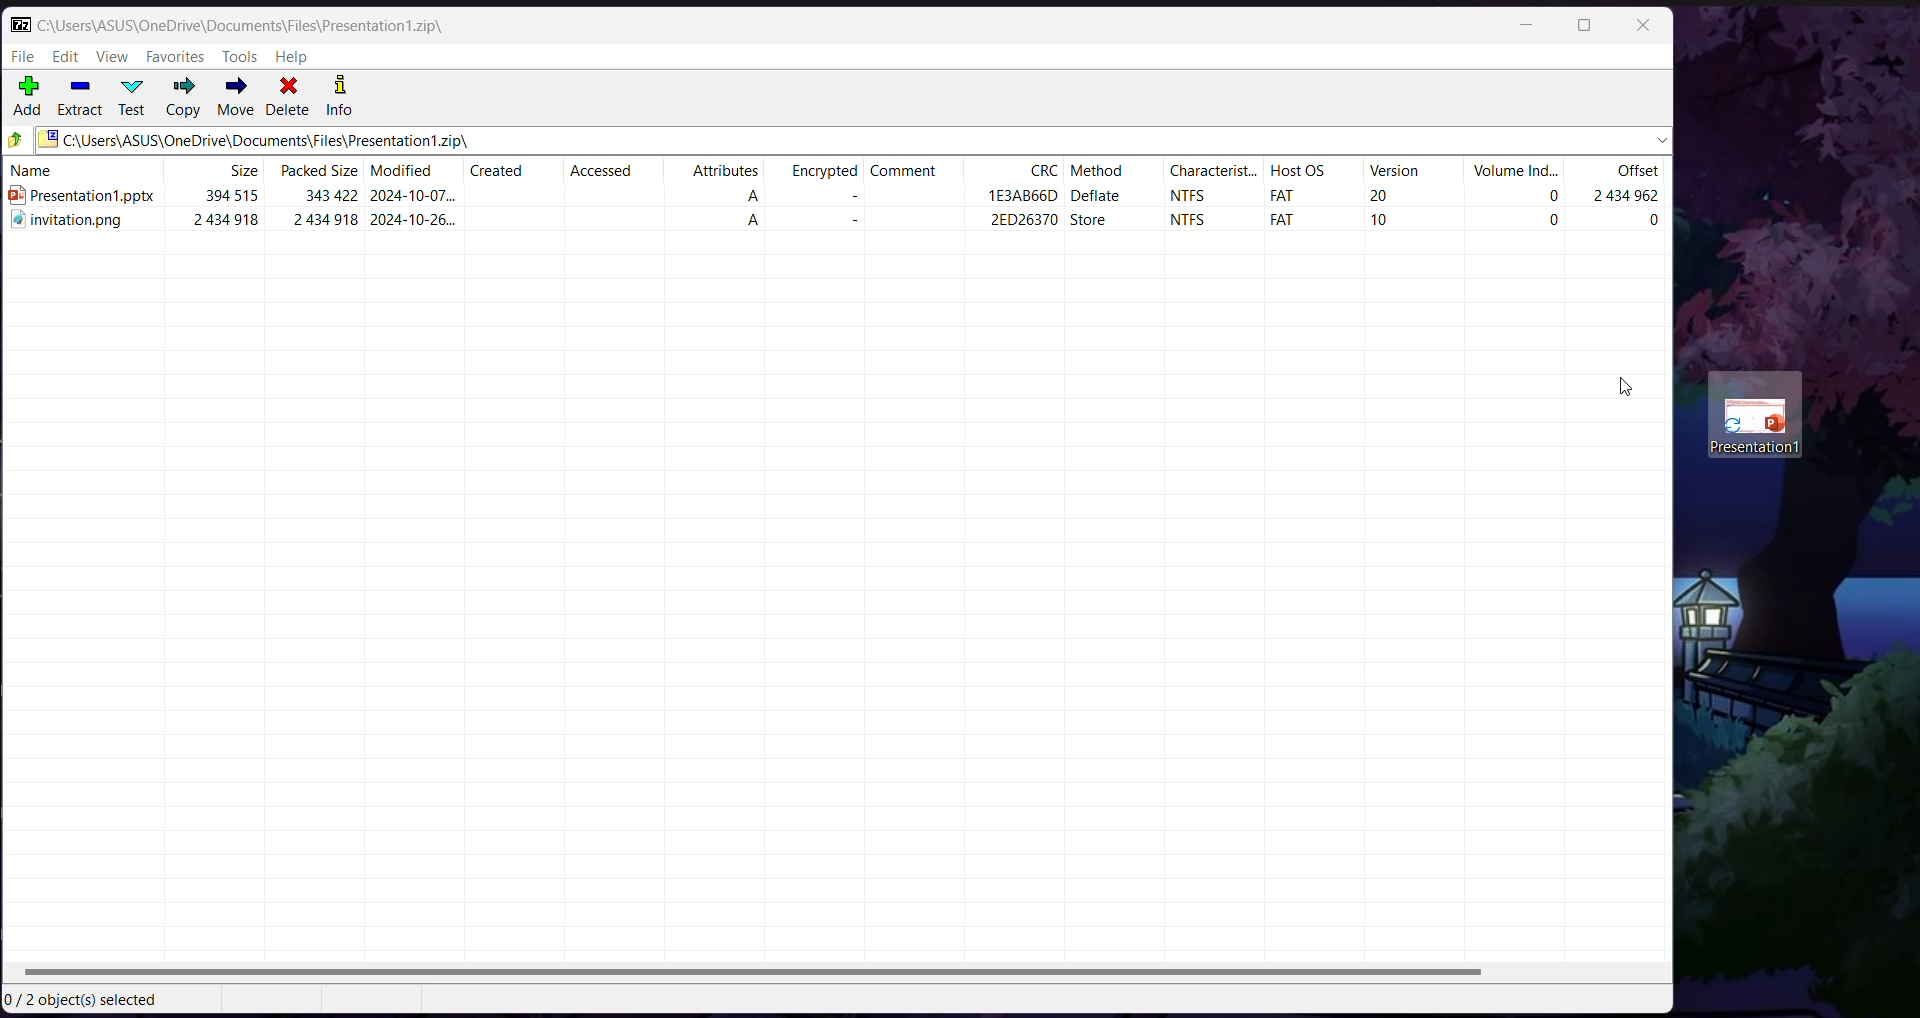  What do you see at coordinates (825, 175) in the screenshot?
I see `ecrypted` at bounding box center [825, 175].